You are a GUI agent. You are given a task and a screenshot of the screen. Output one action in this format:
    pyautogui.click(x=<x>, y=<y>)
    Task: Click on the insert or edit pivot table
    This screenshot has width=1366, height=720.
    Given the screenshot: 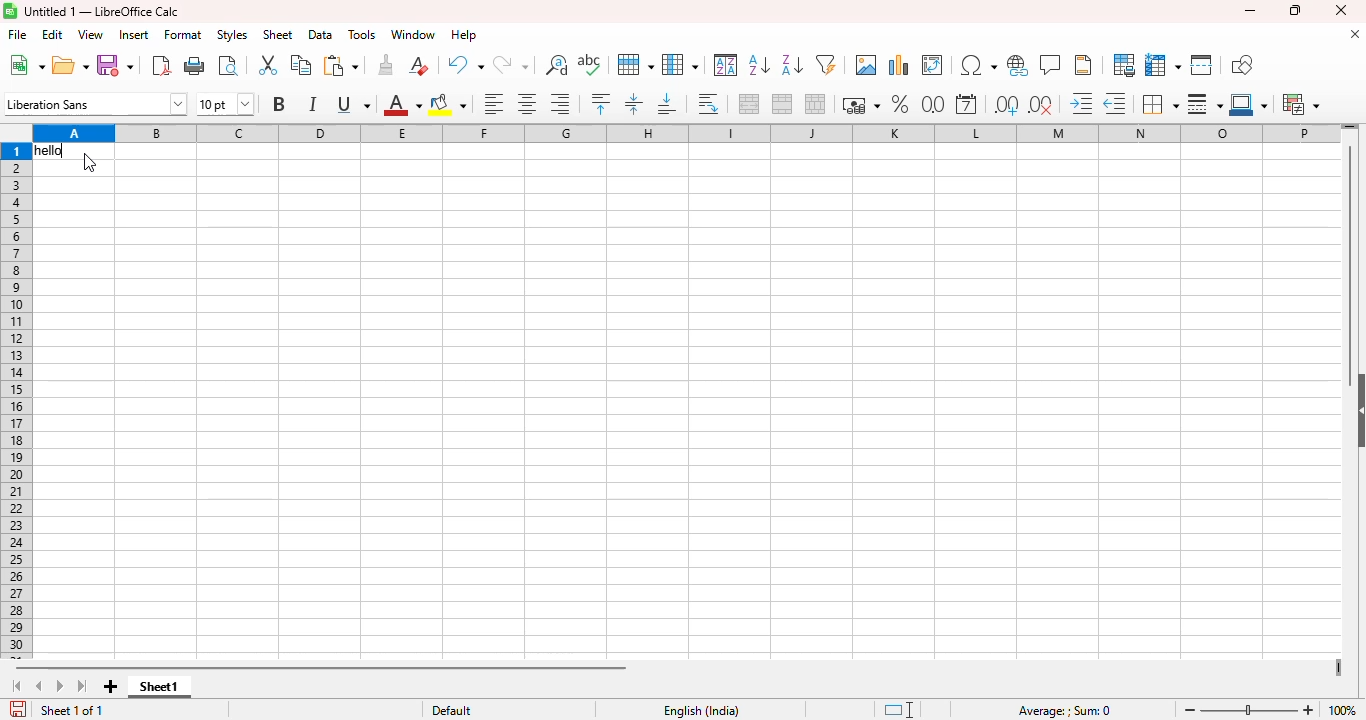 What is the action you would take?
    pyautogui.click(x=933, y=65)
    